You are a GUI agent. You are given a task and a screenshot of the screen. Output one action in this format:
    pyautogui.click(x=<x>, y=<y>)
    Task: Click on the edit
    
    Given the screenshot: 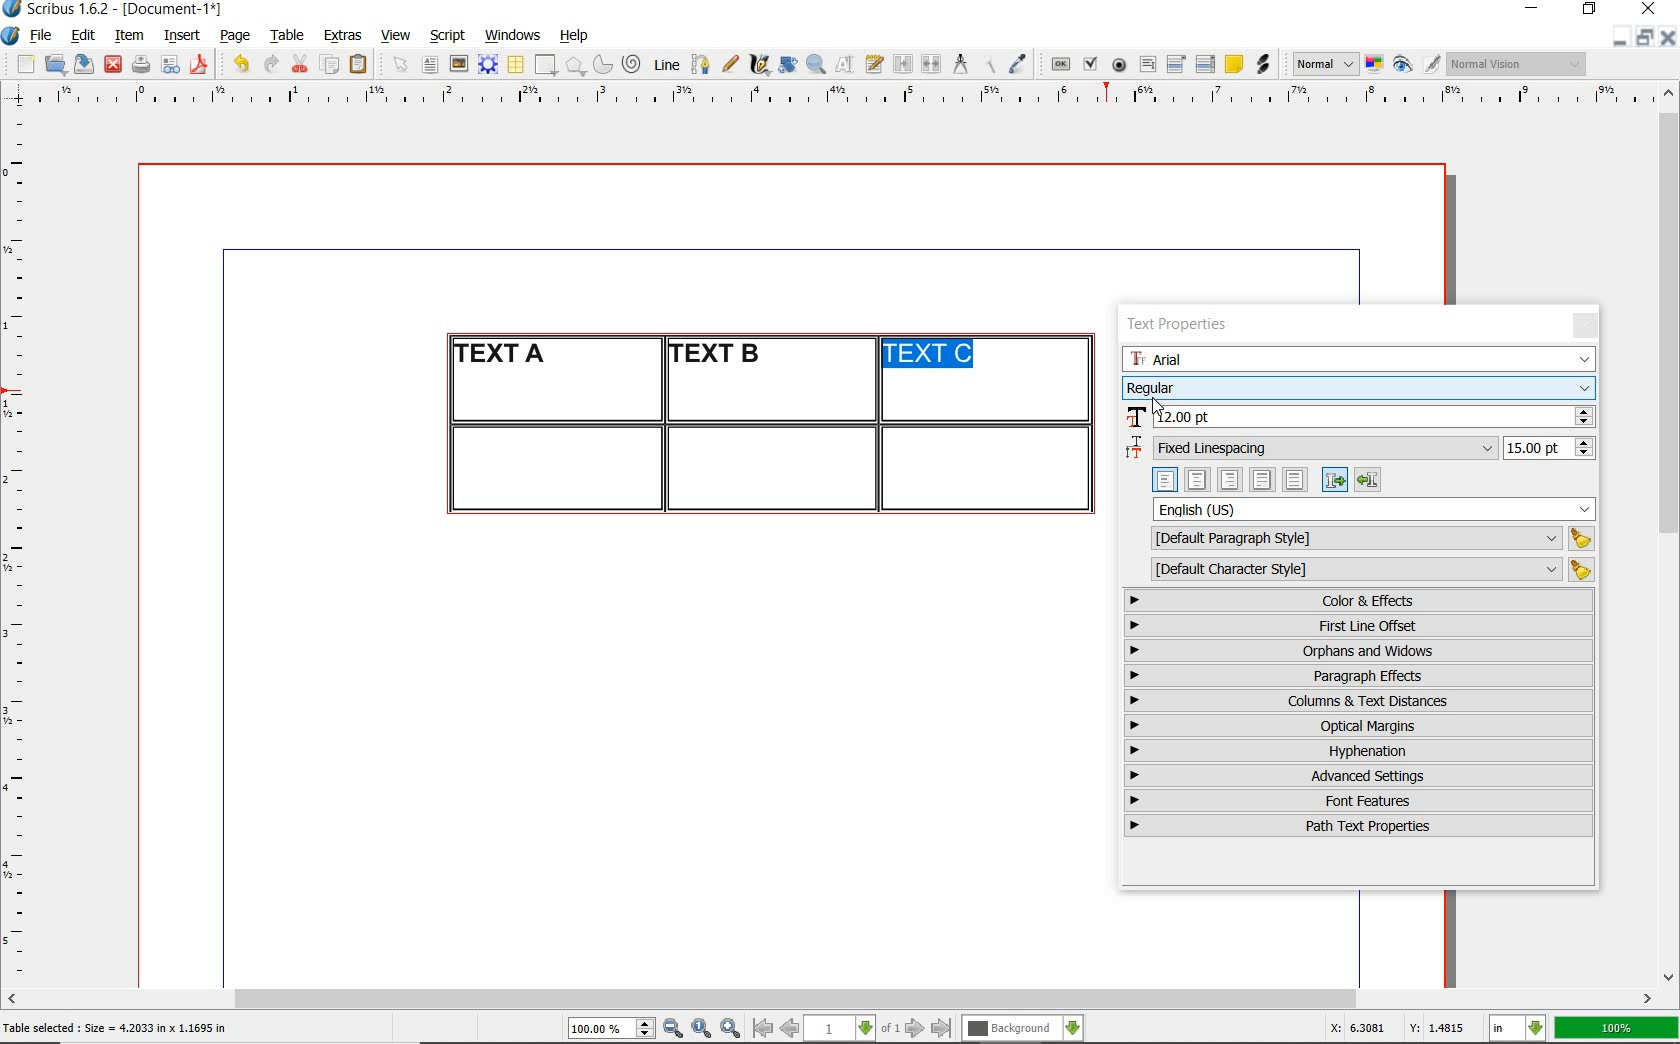 What is the action you would take?
    pyautogui.click(x=84, y=35)
    